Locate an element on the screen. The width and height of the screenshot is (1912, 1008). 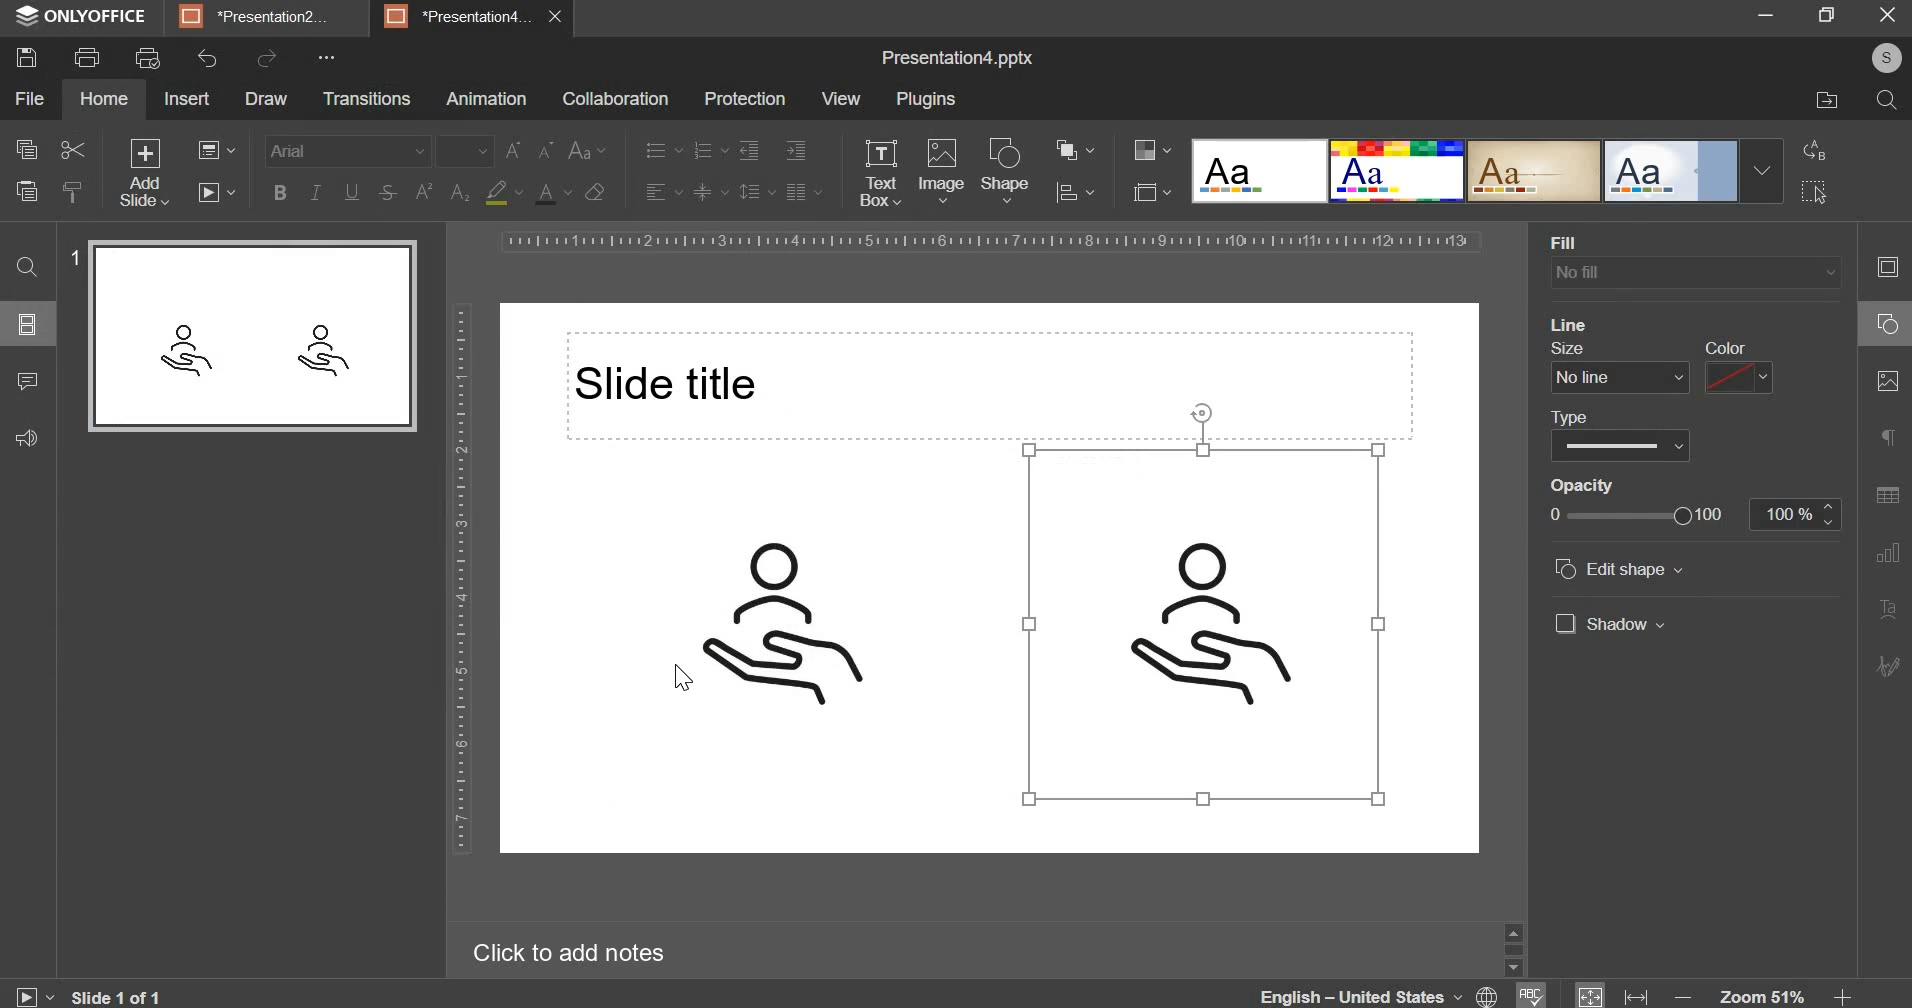
design is located at coordinates (1536, 172).